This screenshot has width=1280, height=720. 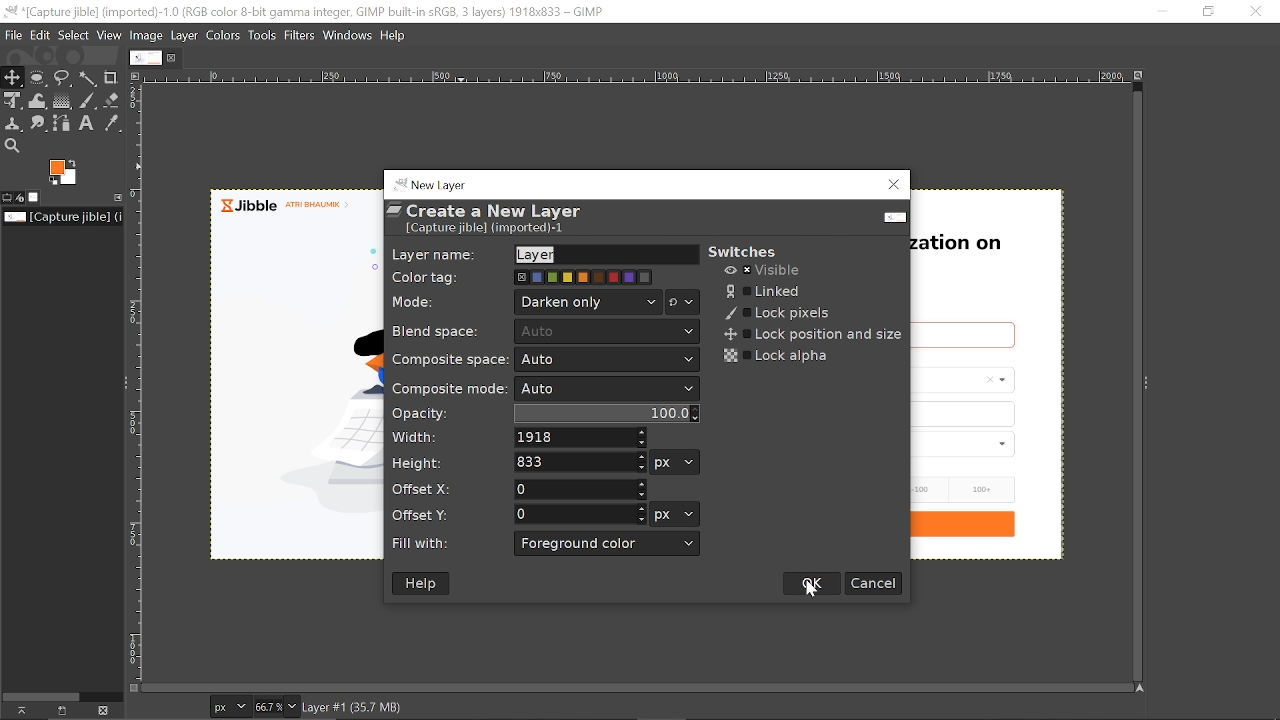 I want to click on Wrap text tool, so click(x=39, y=101).